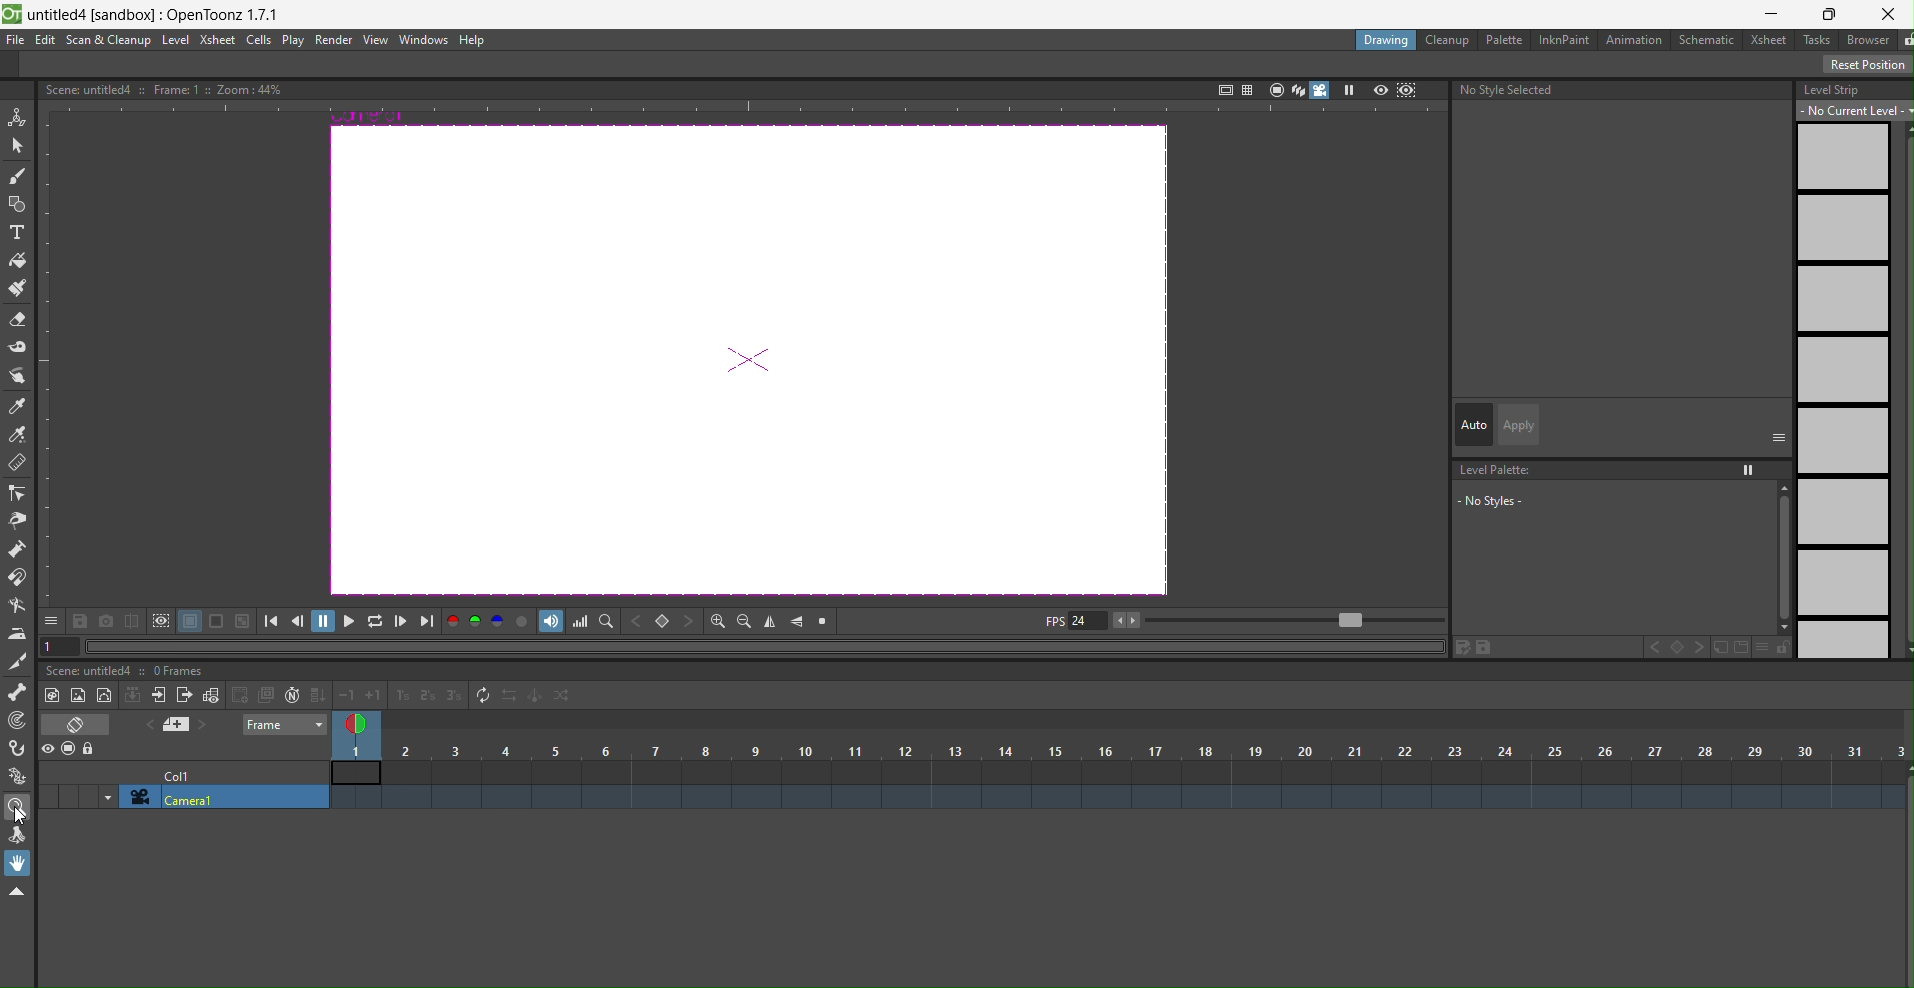 This screenshot has width=1914, height=988. I want to click on fill tool, so click(20, 257).